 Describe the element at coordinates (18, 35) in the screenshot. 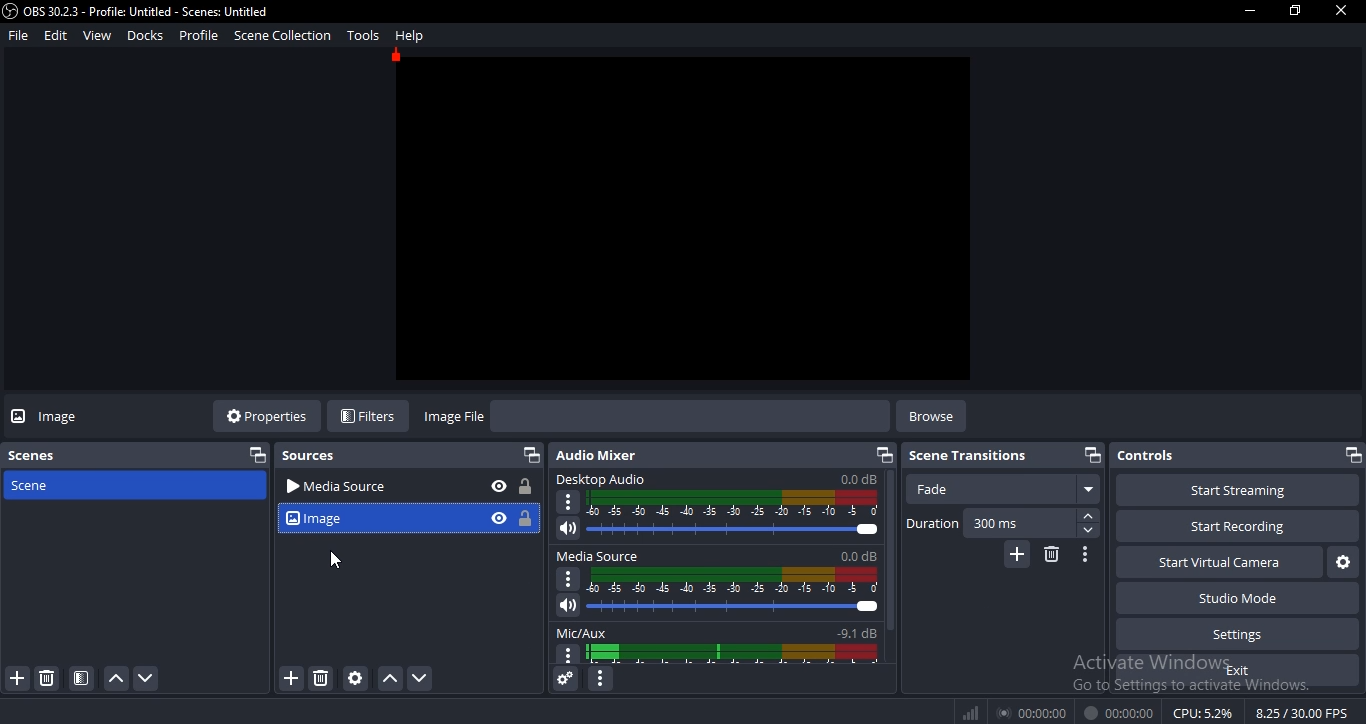

I see `file` at that location.